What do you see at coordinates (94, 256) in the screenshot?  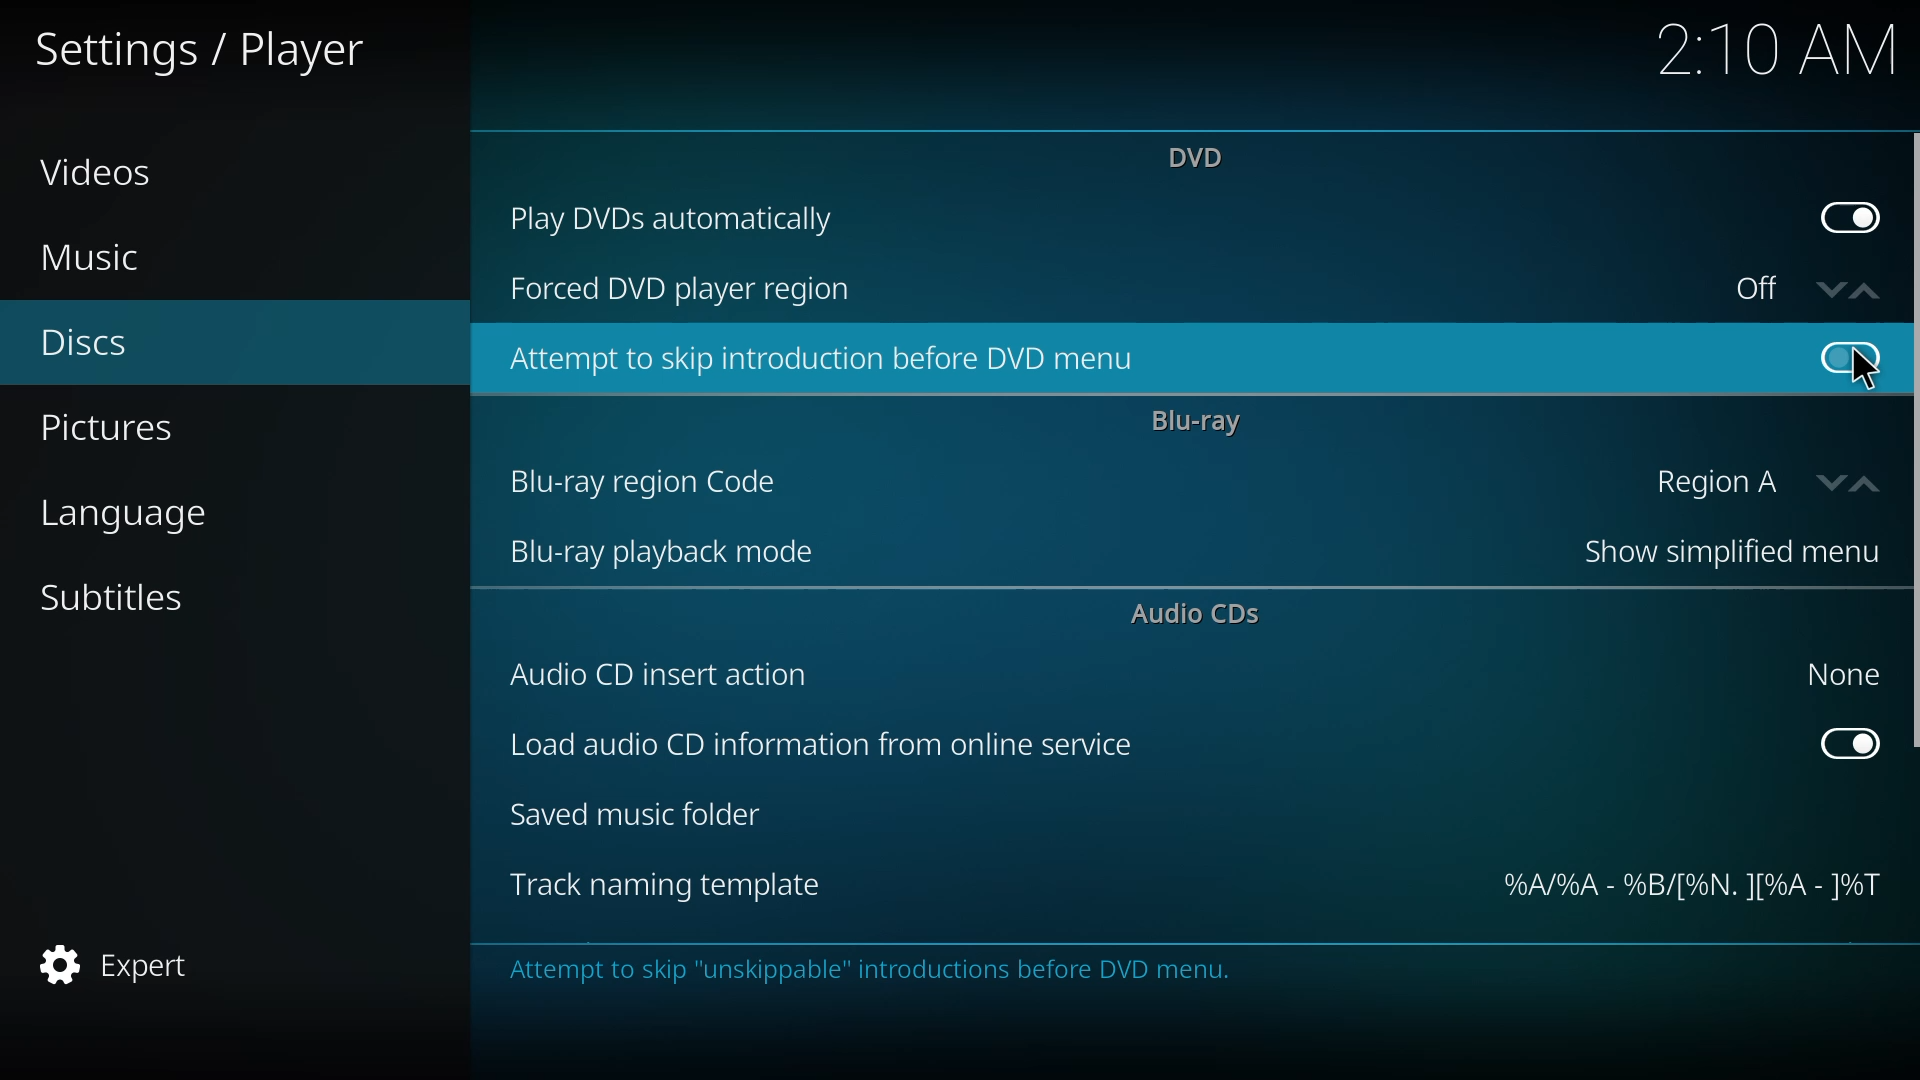 I see `music` at bounding box center [94, 256].